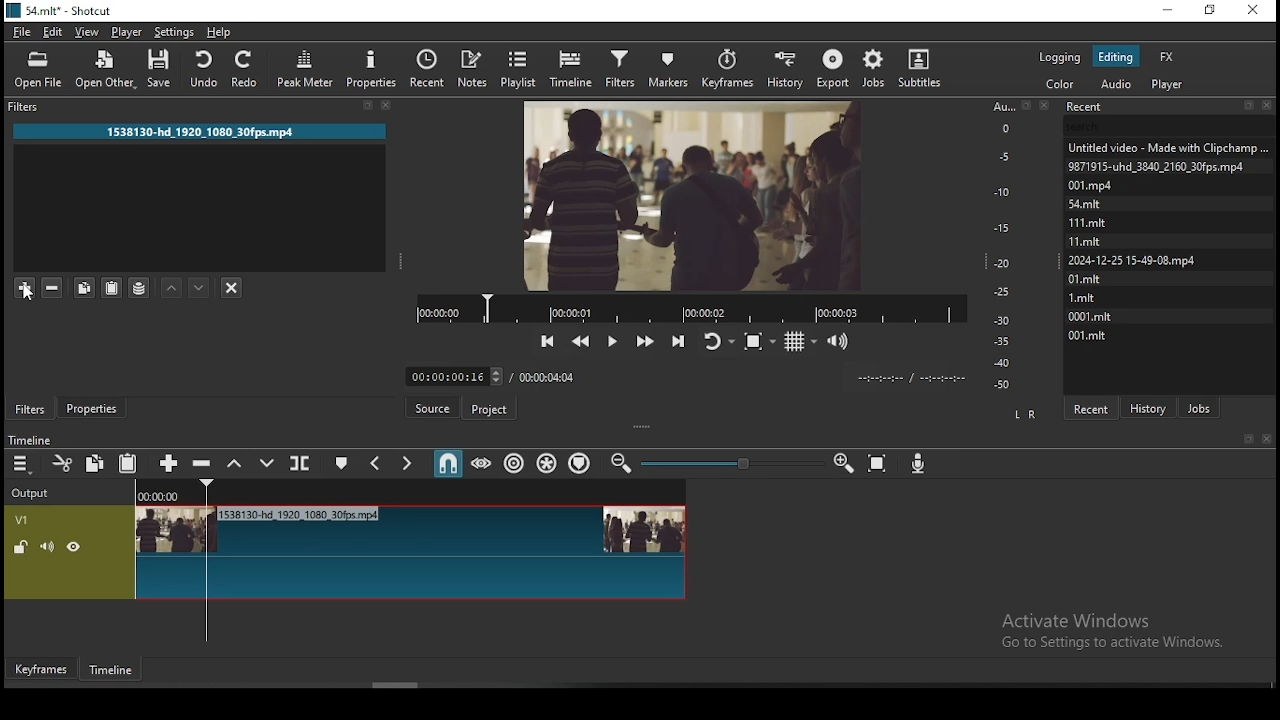 This screenshot has width=1280, height=720. I want to click on toggle zoom, so click(761, 339).